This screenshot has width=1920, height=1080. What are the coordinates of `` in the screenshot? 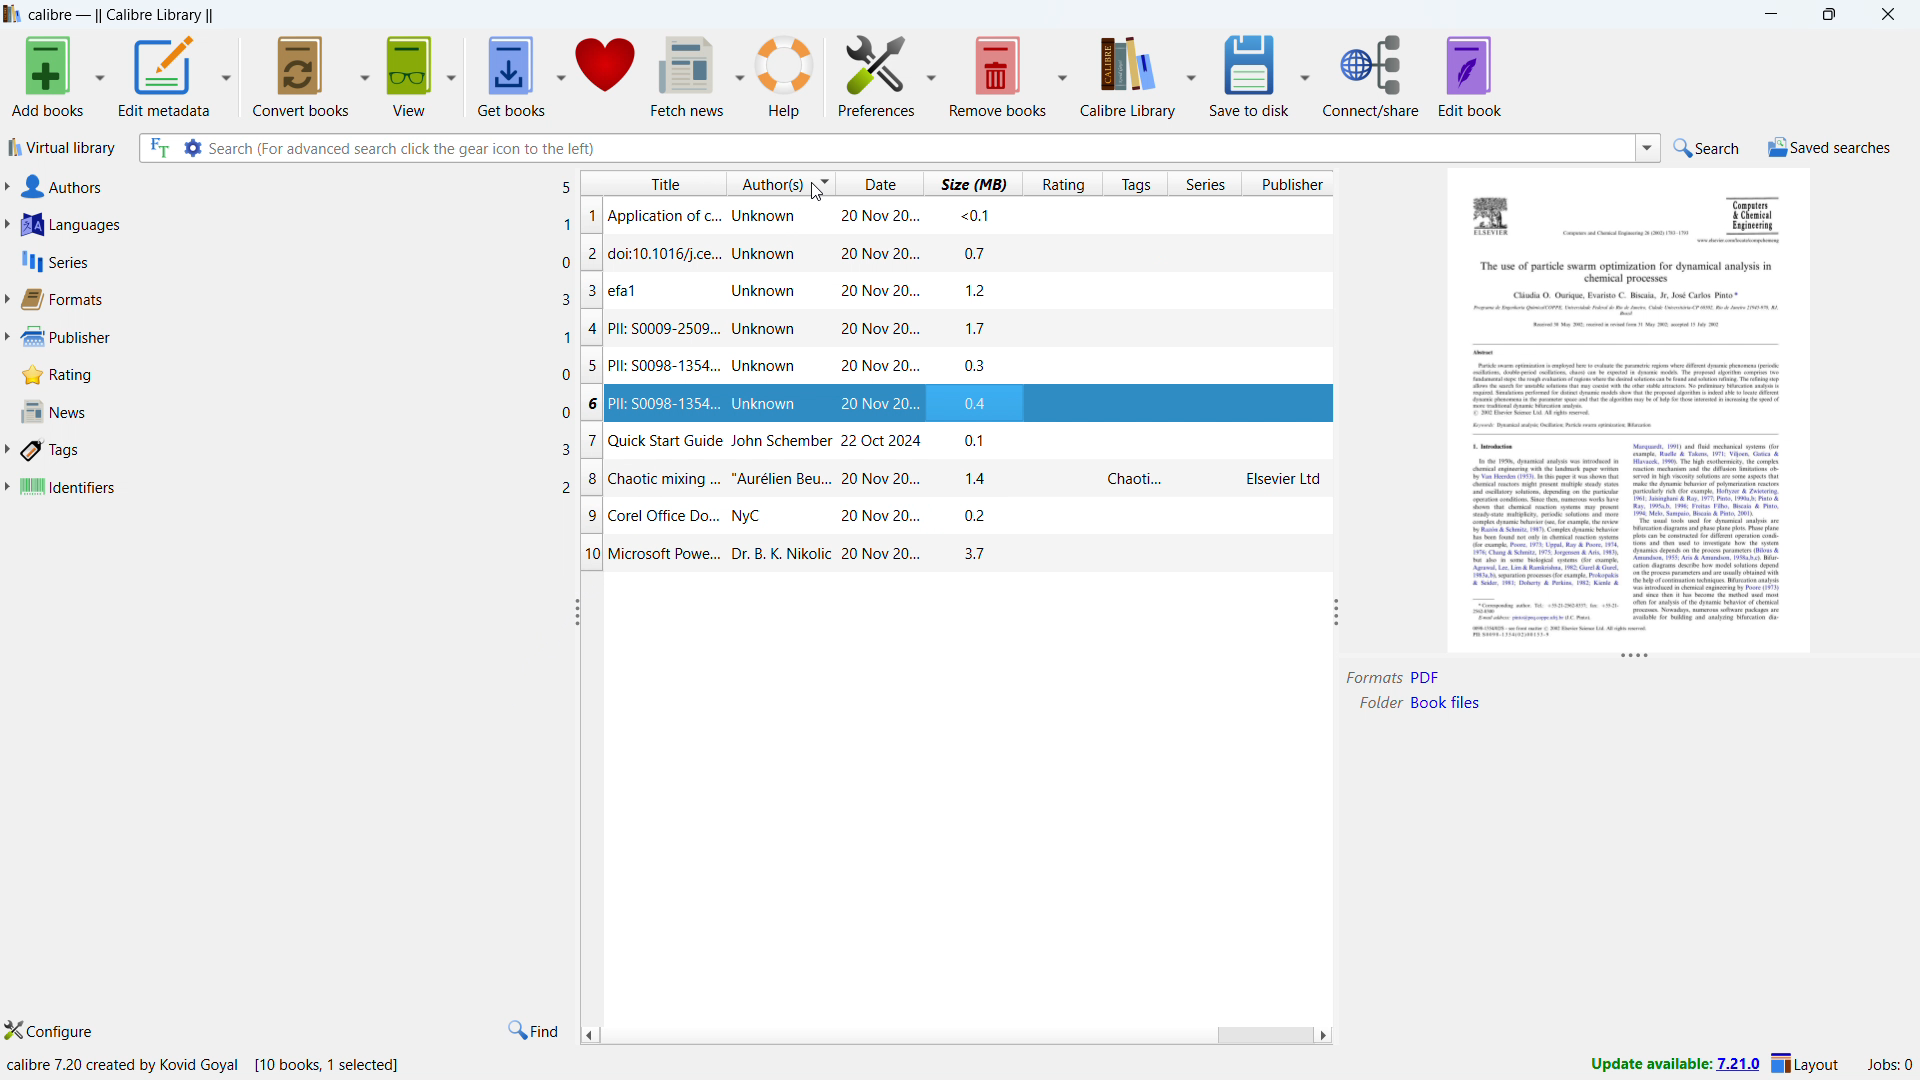 It's located at (1631, 270).